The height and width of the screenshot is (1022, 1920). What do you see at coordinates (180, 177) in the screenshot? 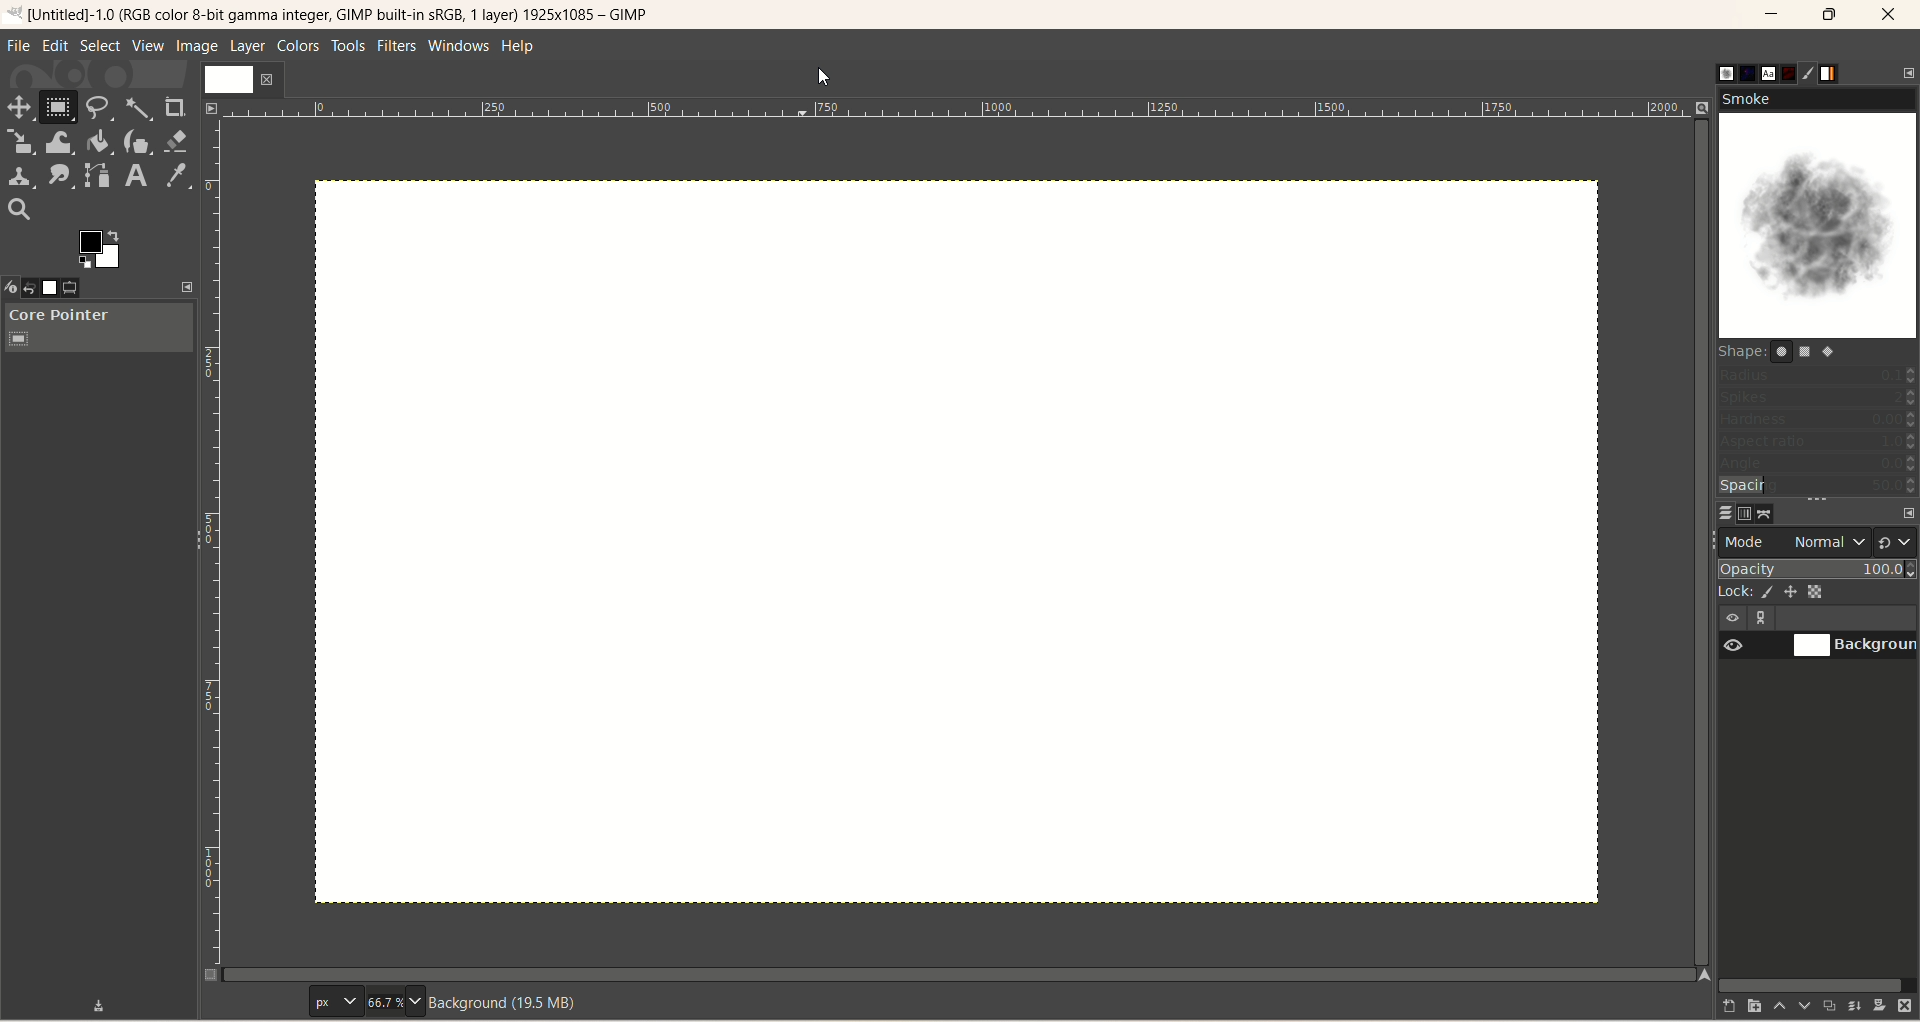
I see `color picker tool` at bounding box center [180, 177].